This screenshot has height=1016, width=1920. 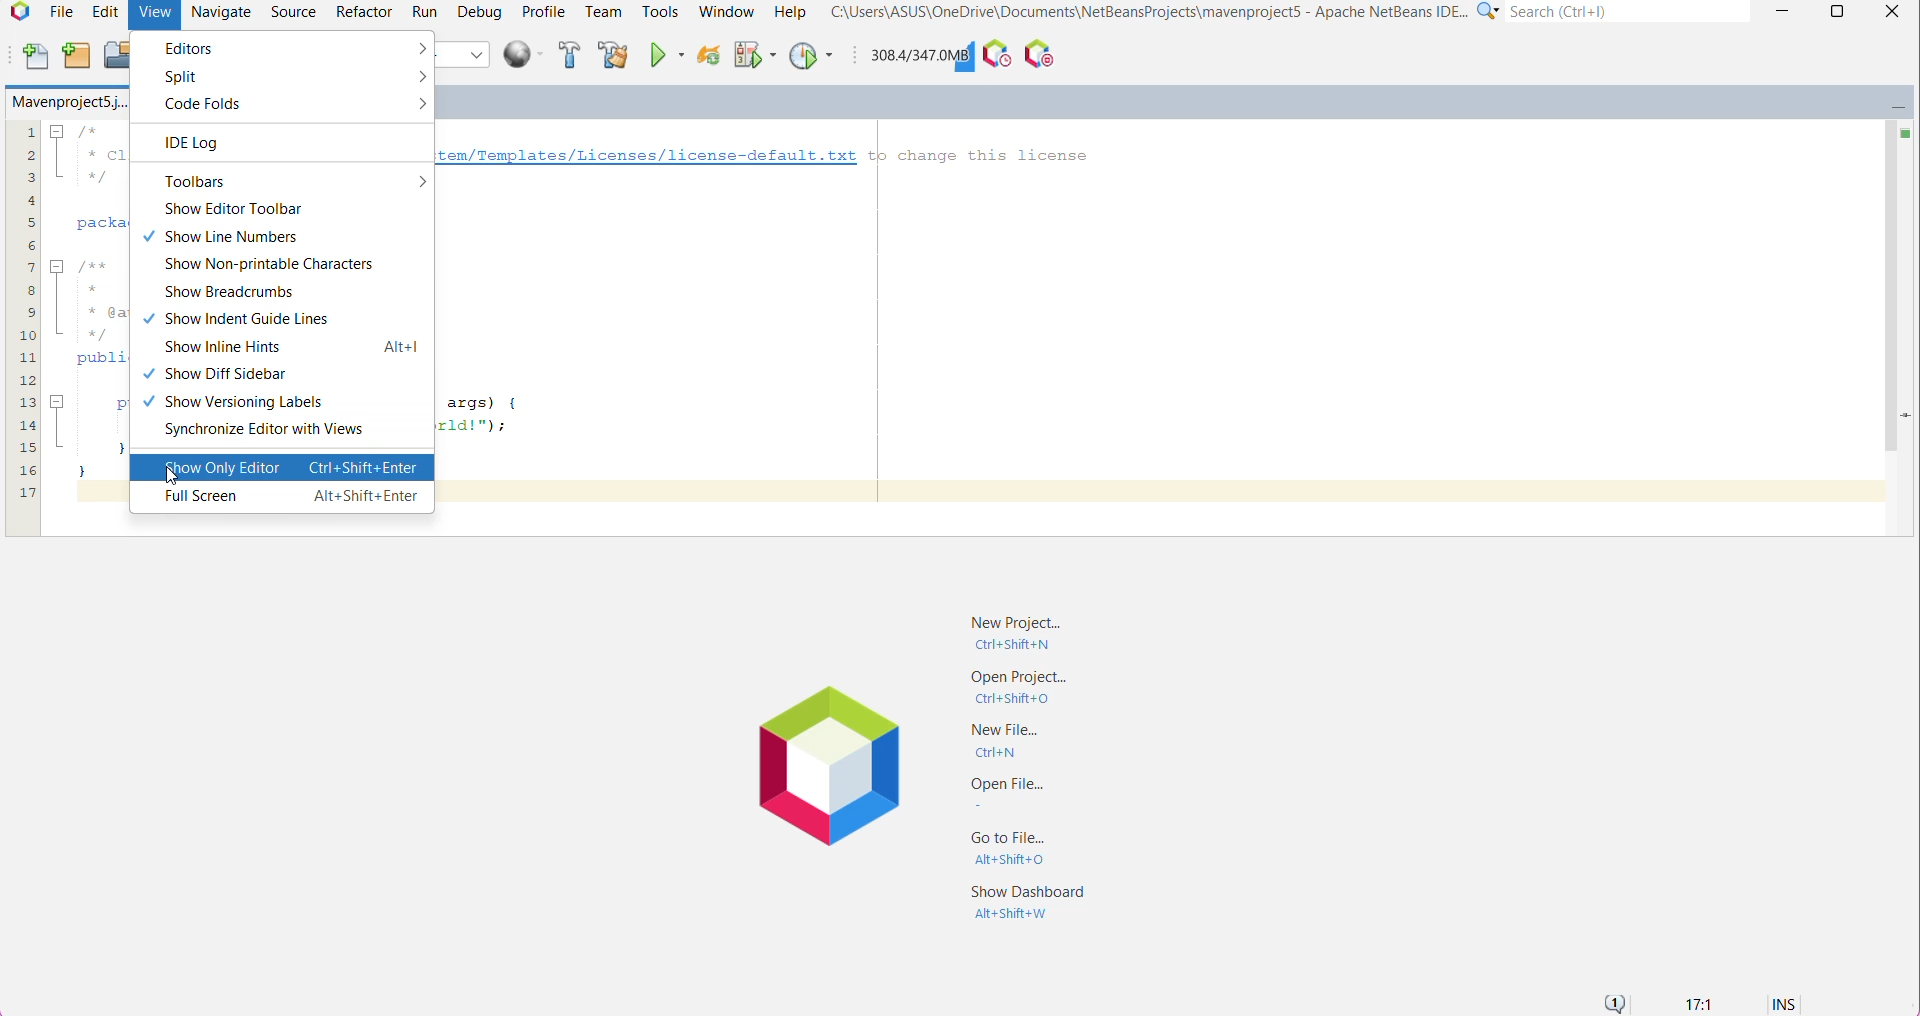 What do you see at coordinates (1908, 134) in the screenshot?
I see `No errors` at bounding box center [1908, 134].